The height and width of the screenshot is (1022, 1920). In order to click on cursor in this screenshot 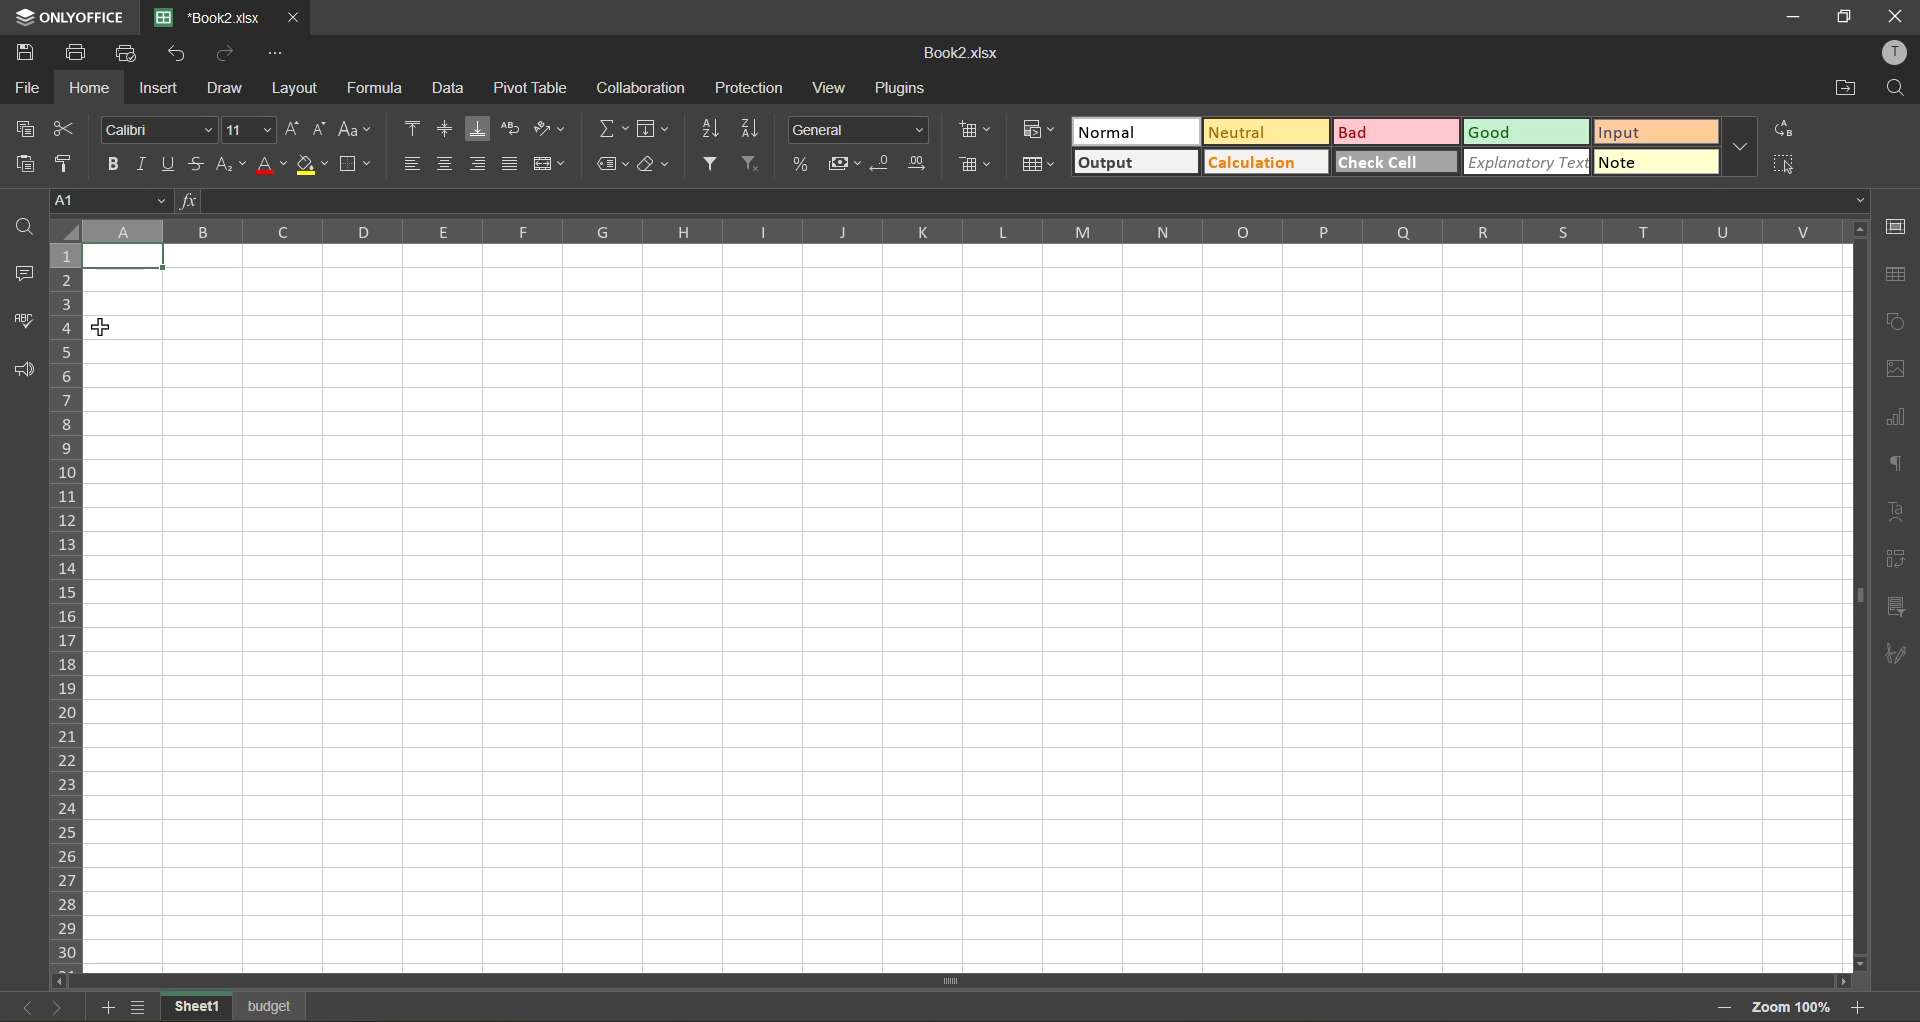, I will do `click(102, 329)`.